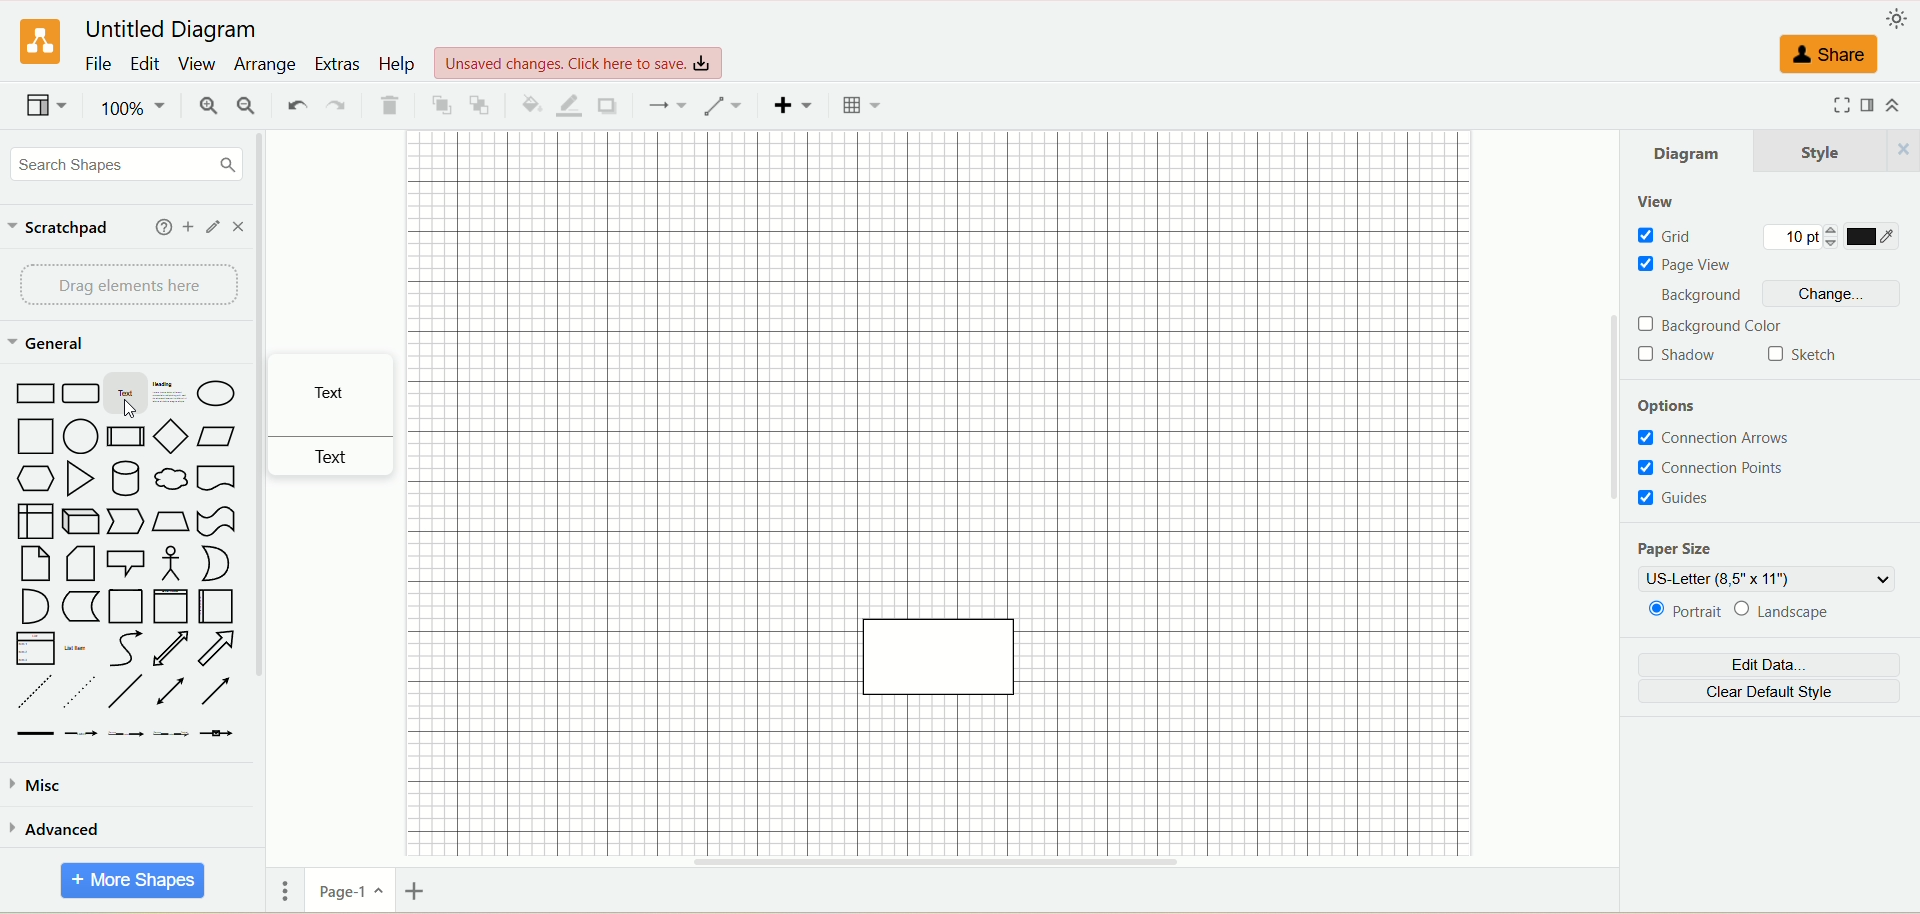  I want to click on paper size, so click(1682, 547).